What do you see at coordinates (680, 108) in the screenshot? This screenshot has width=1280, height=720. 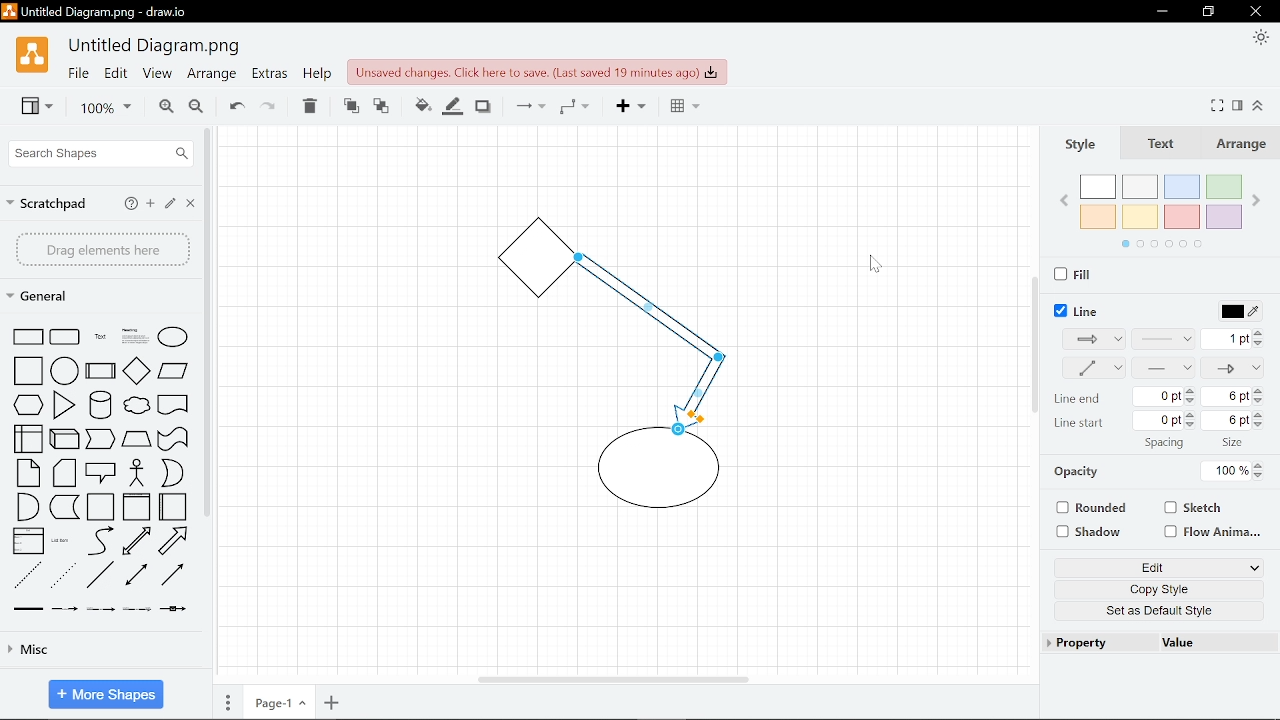 I see `Table` at bounding box center [680, 108].